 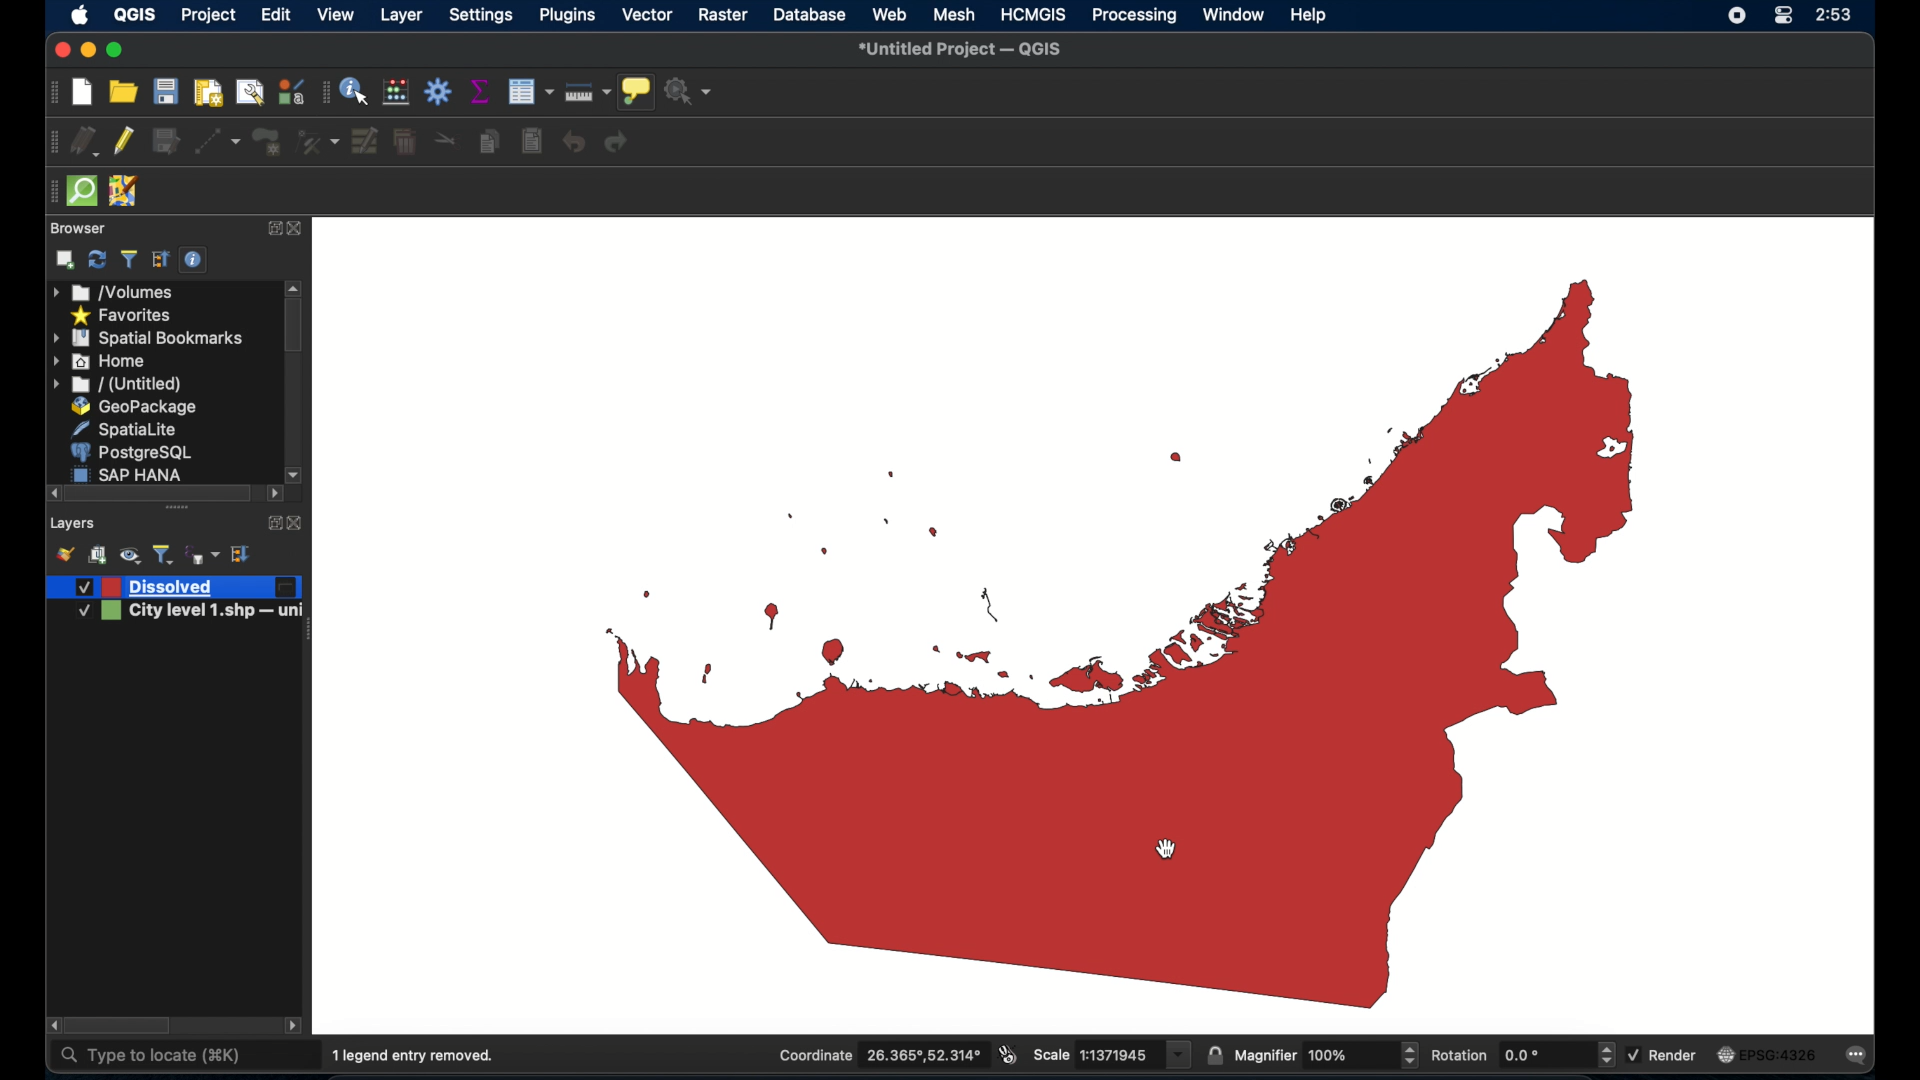 I want to click on rotation, so click(x=1521, y=1055).